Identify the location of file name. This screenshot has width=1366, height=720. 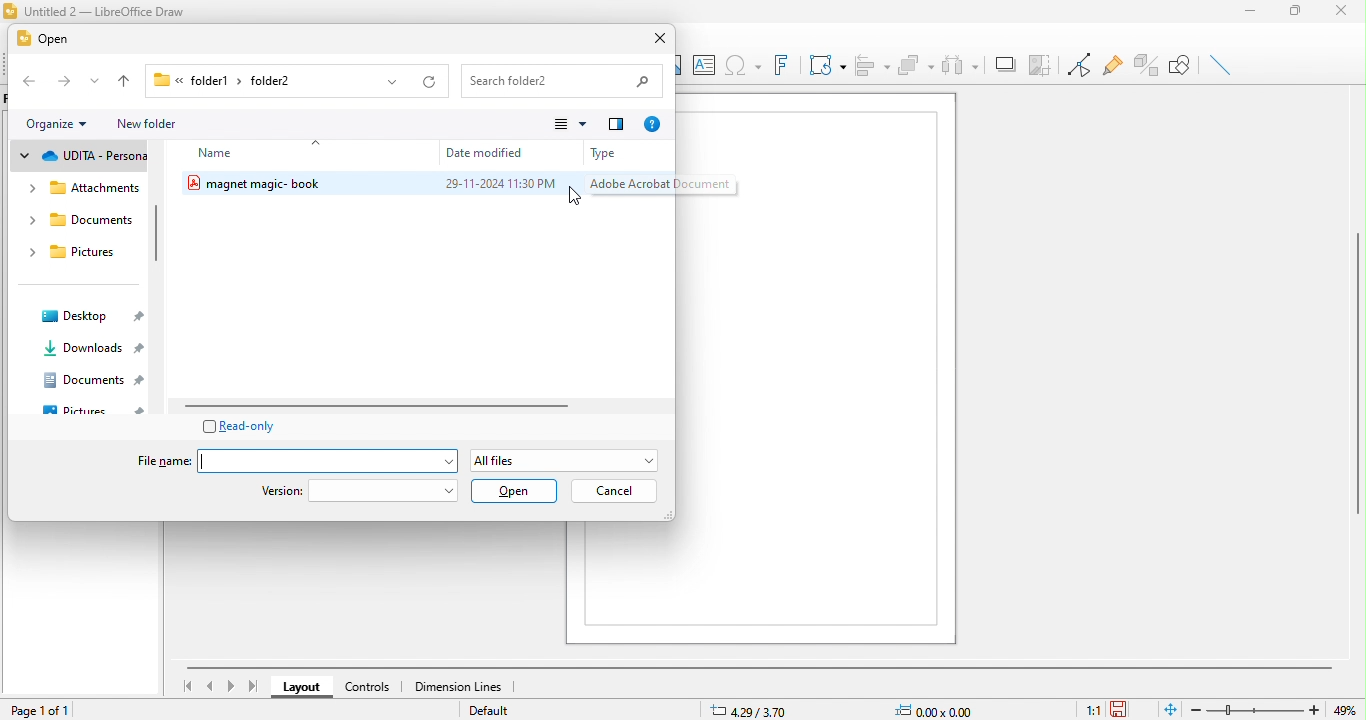
(289, 460).